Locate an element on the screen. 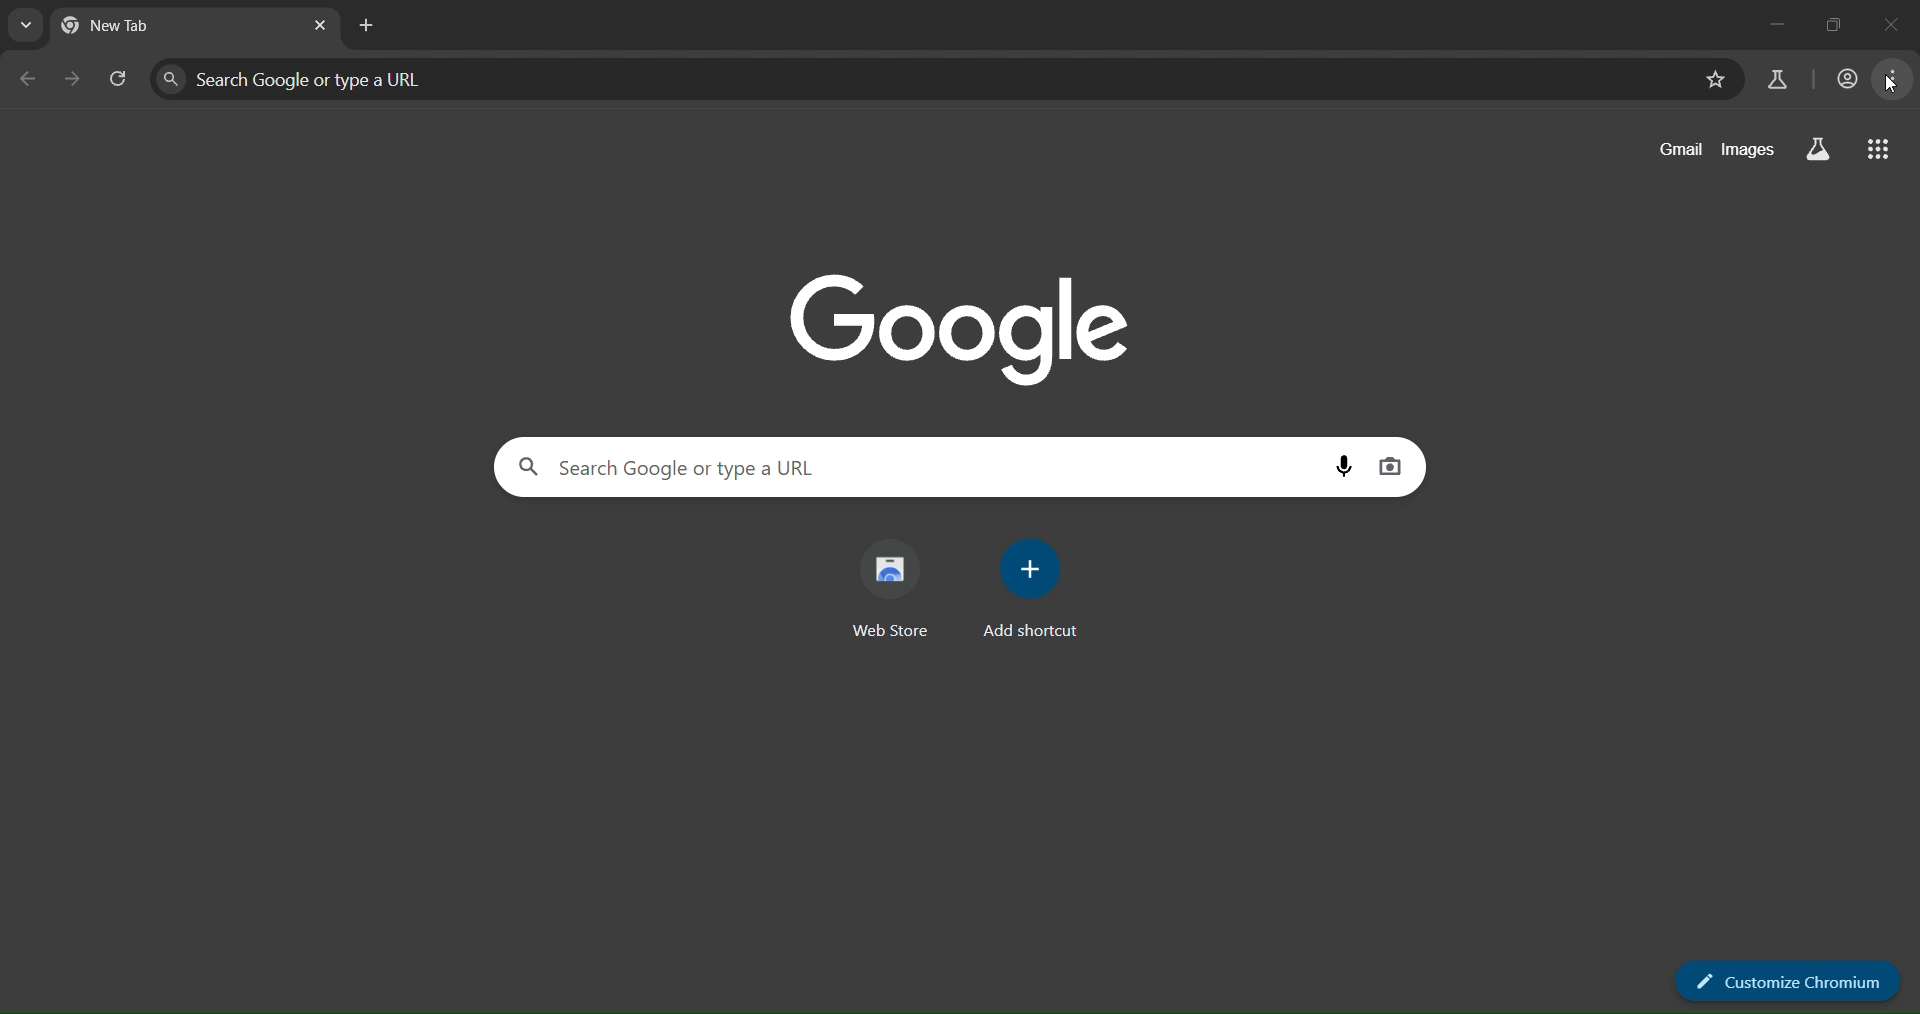 The image size is (1920, 1014). close is located at coordinates (1884, 26).